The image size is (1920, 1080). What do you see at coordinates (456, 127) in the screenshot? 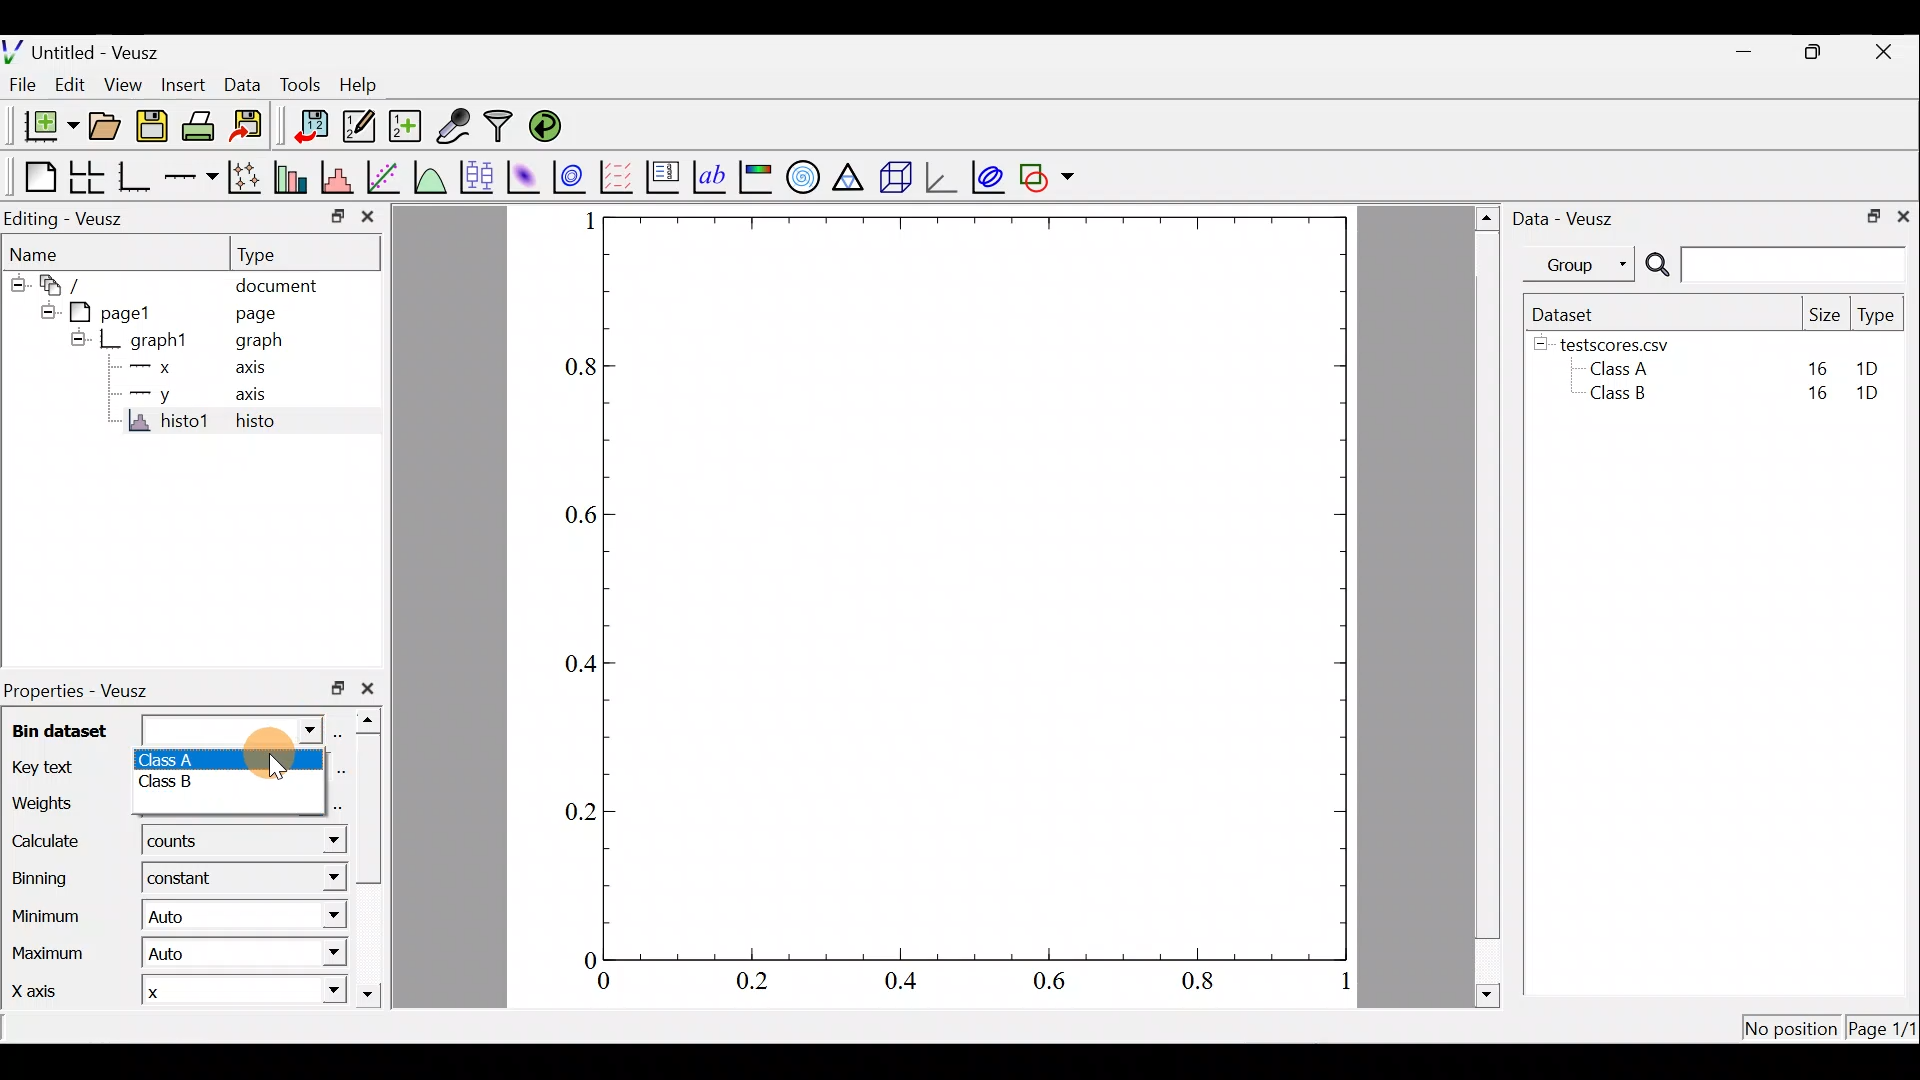
I see `Capture remote data` at bounding box center [456, 127].